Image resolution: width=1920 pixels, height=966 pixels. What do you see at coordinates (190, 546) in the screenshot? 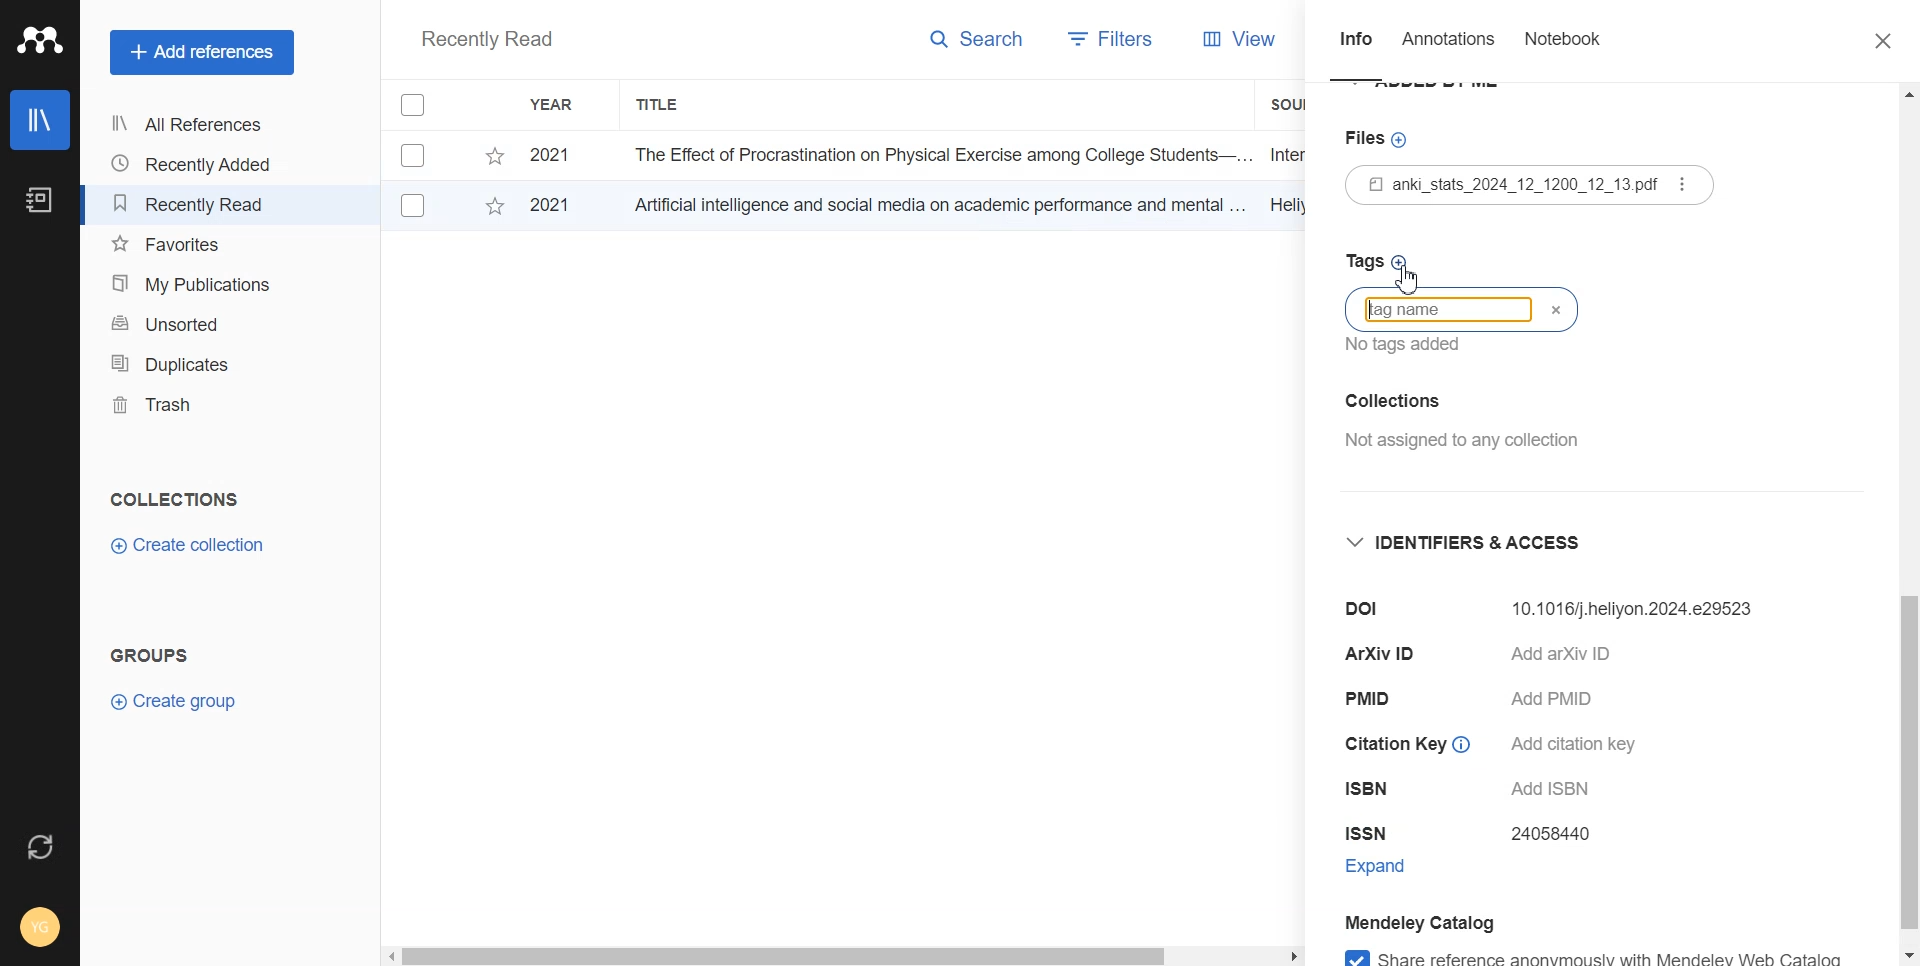
I see `Create Collection` at bounding box center [190, 546].